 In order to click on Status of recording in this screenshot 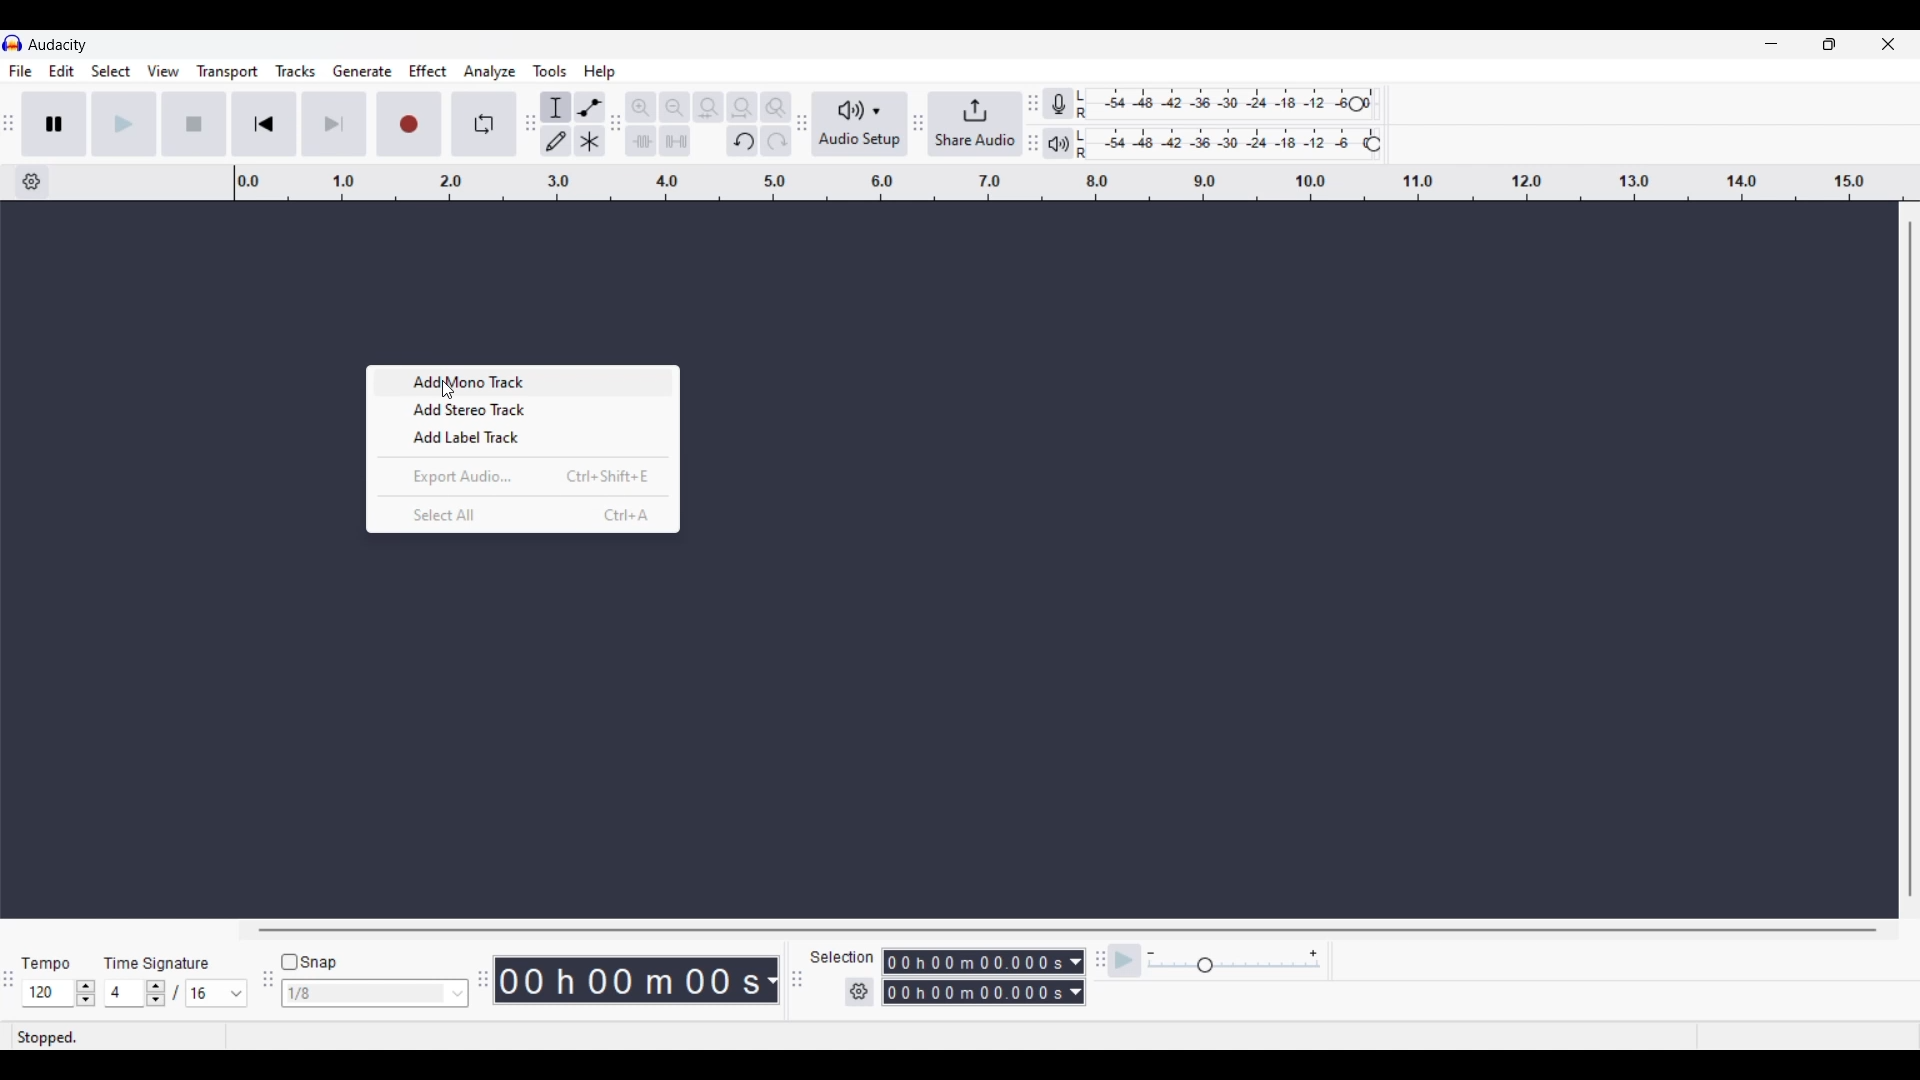, I will do `click(117, 1037)`.